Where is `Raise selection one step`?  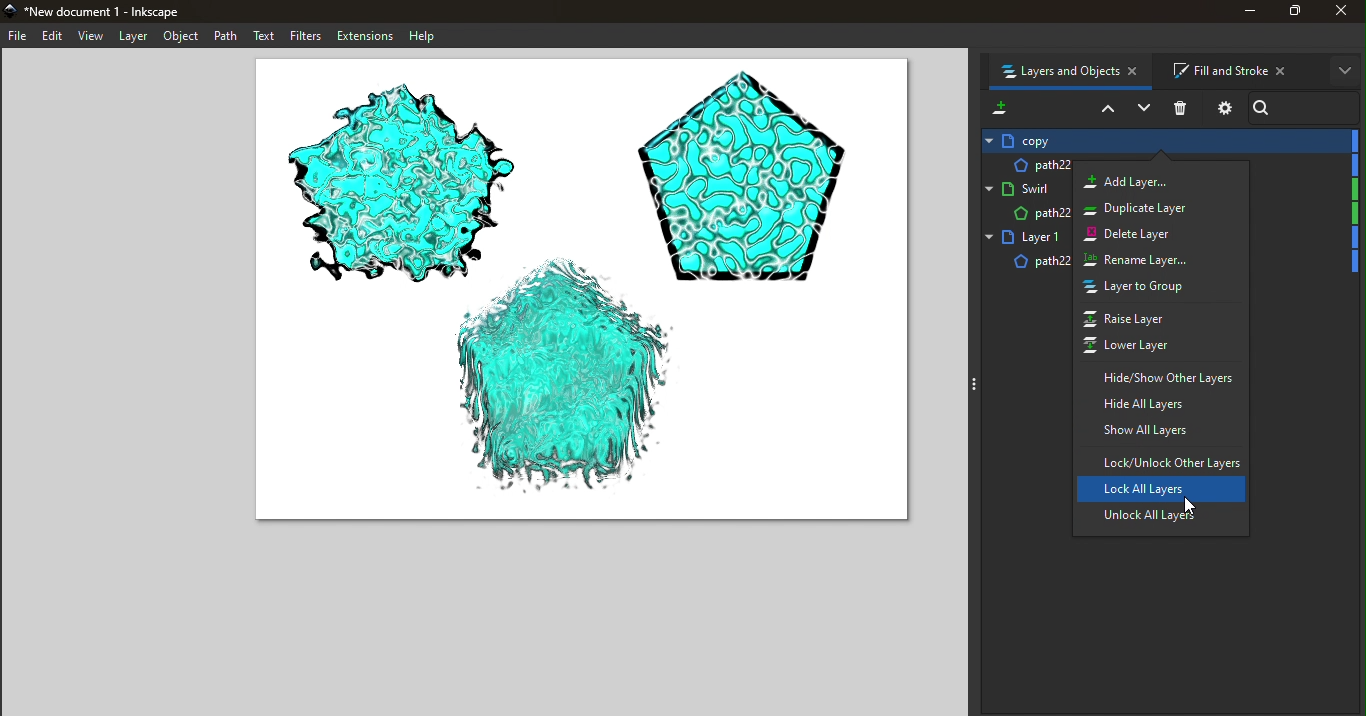 Raise selection one step is located at coordinates (1105, 110).